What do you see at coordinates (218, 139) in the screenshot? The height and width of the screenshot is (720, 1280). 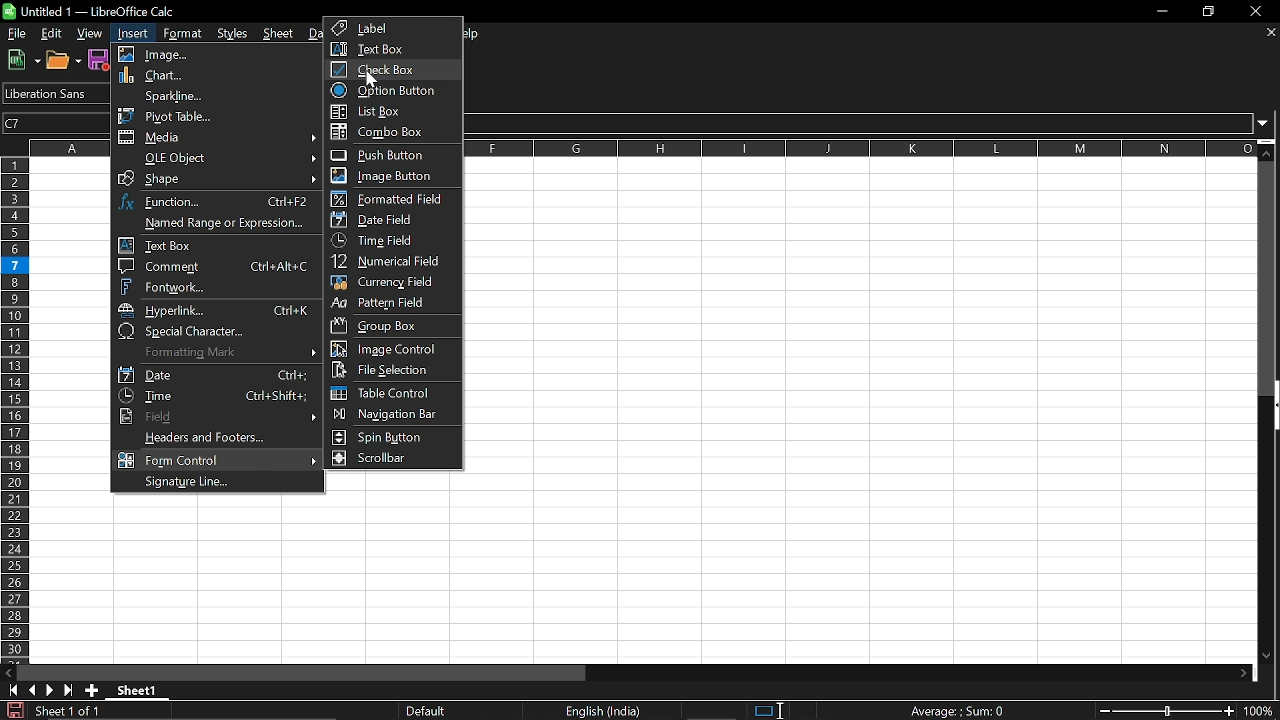 I see `Media` at bounding box center [218, 139].